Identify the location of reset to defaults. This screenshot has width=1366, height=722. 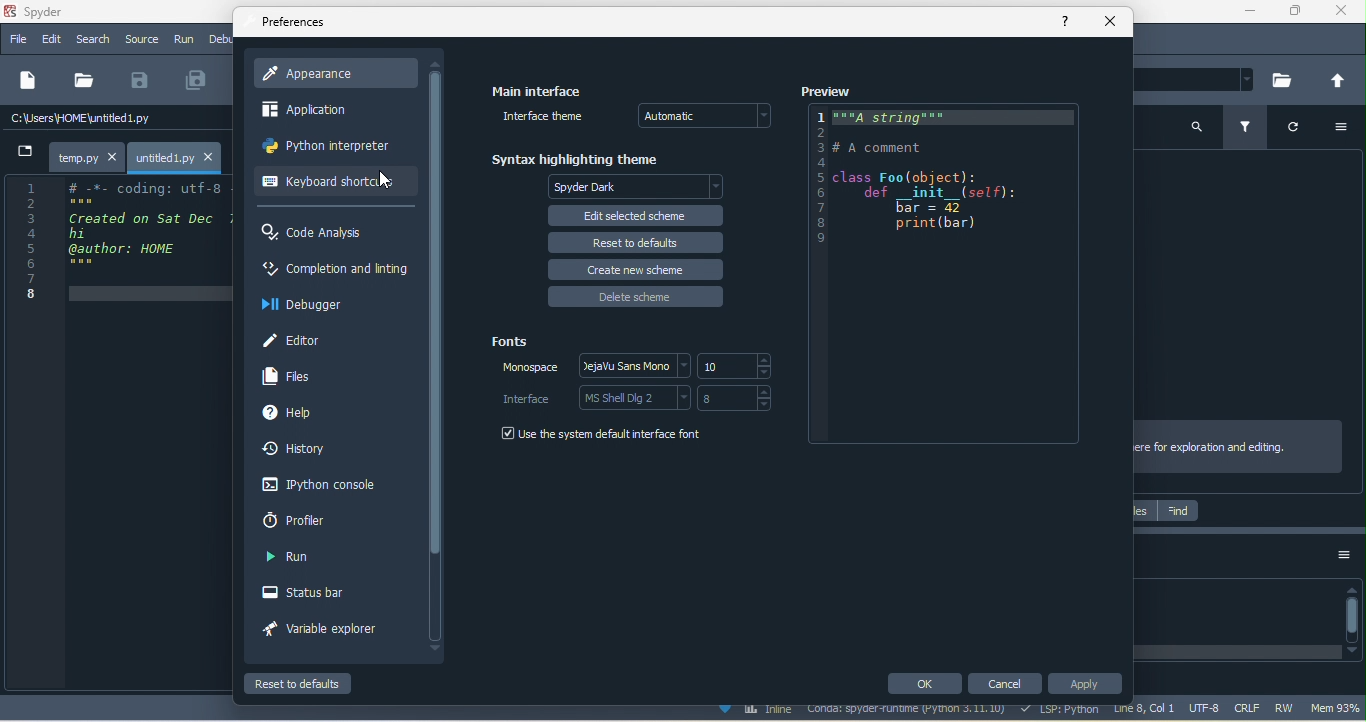
(300, 683).